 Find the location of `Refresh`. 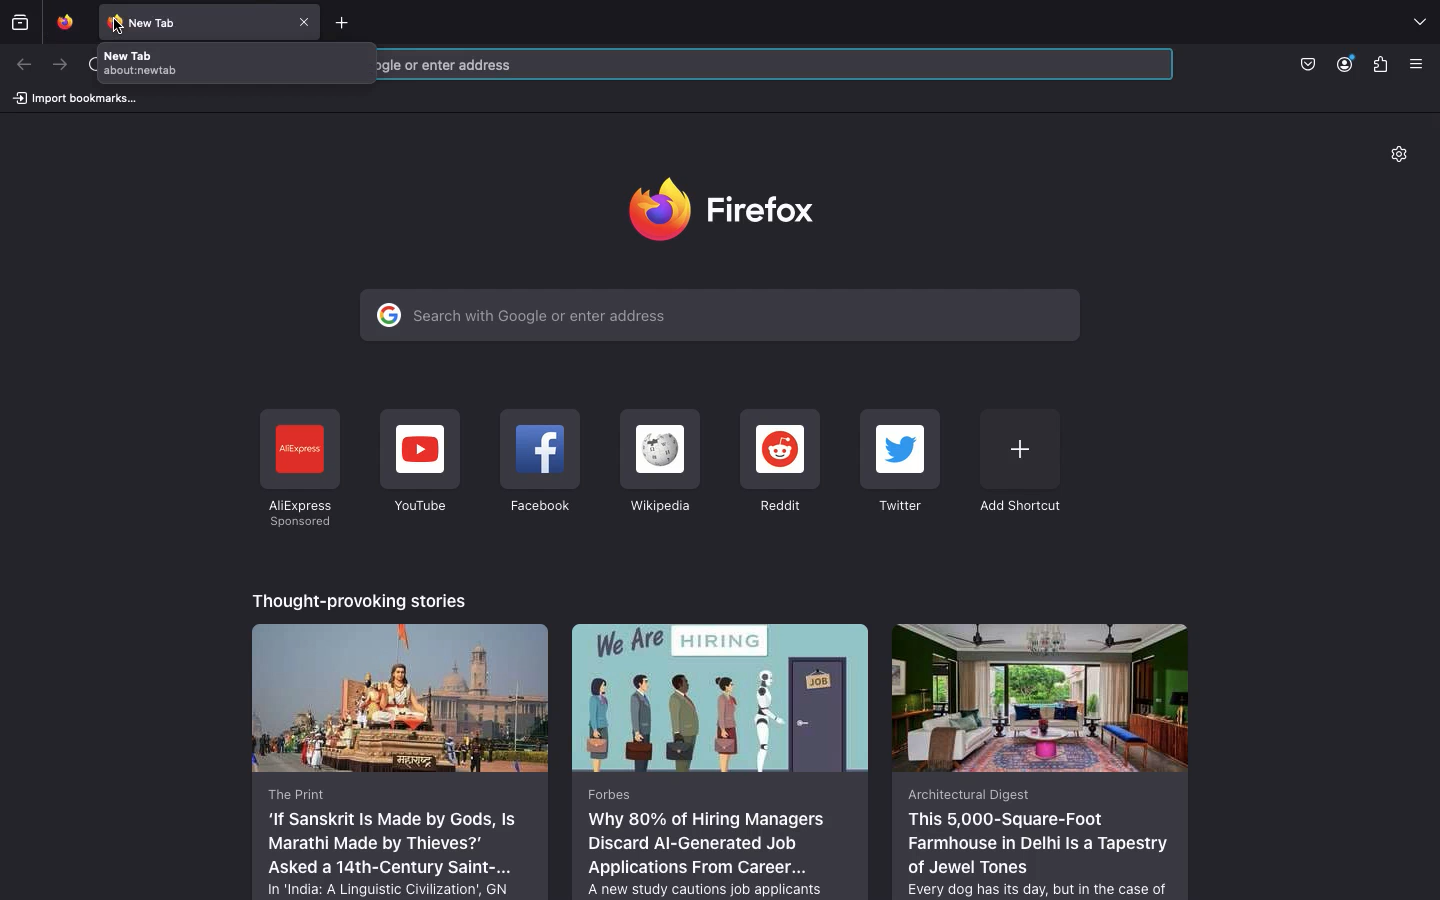

Refresh is located at coordinates (86, 65).